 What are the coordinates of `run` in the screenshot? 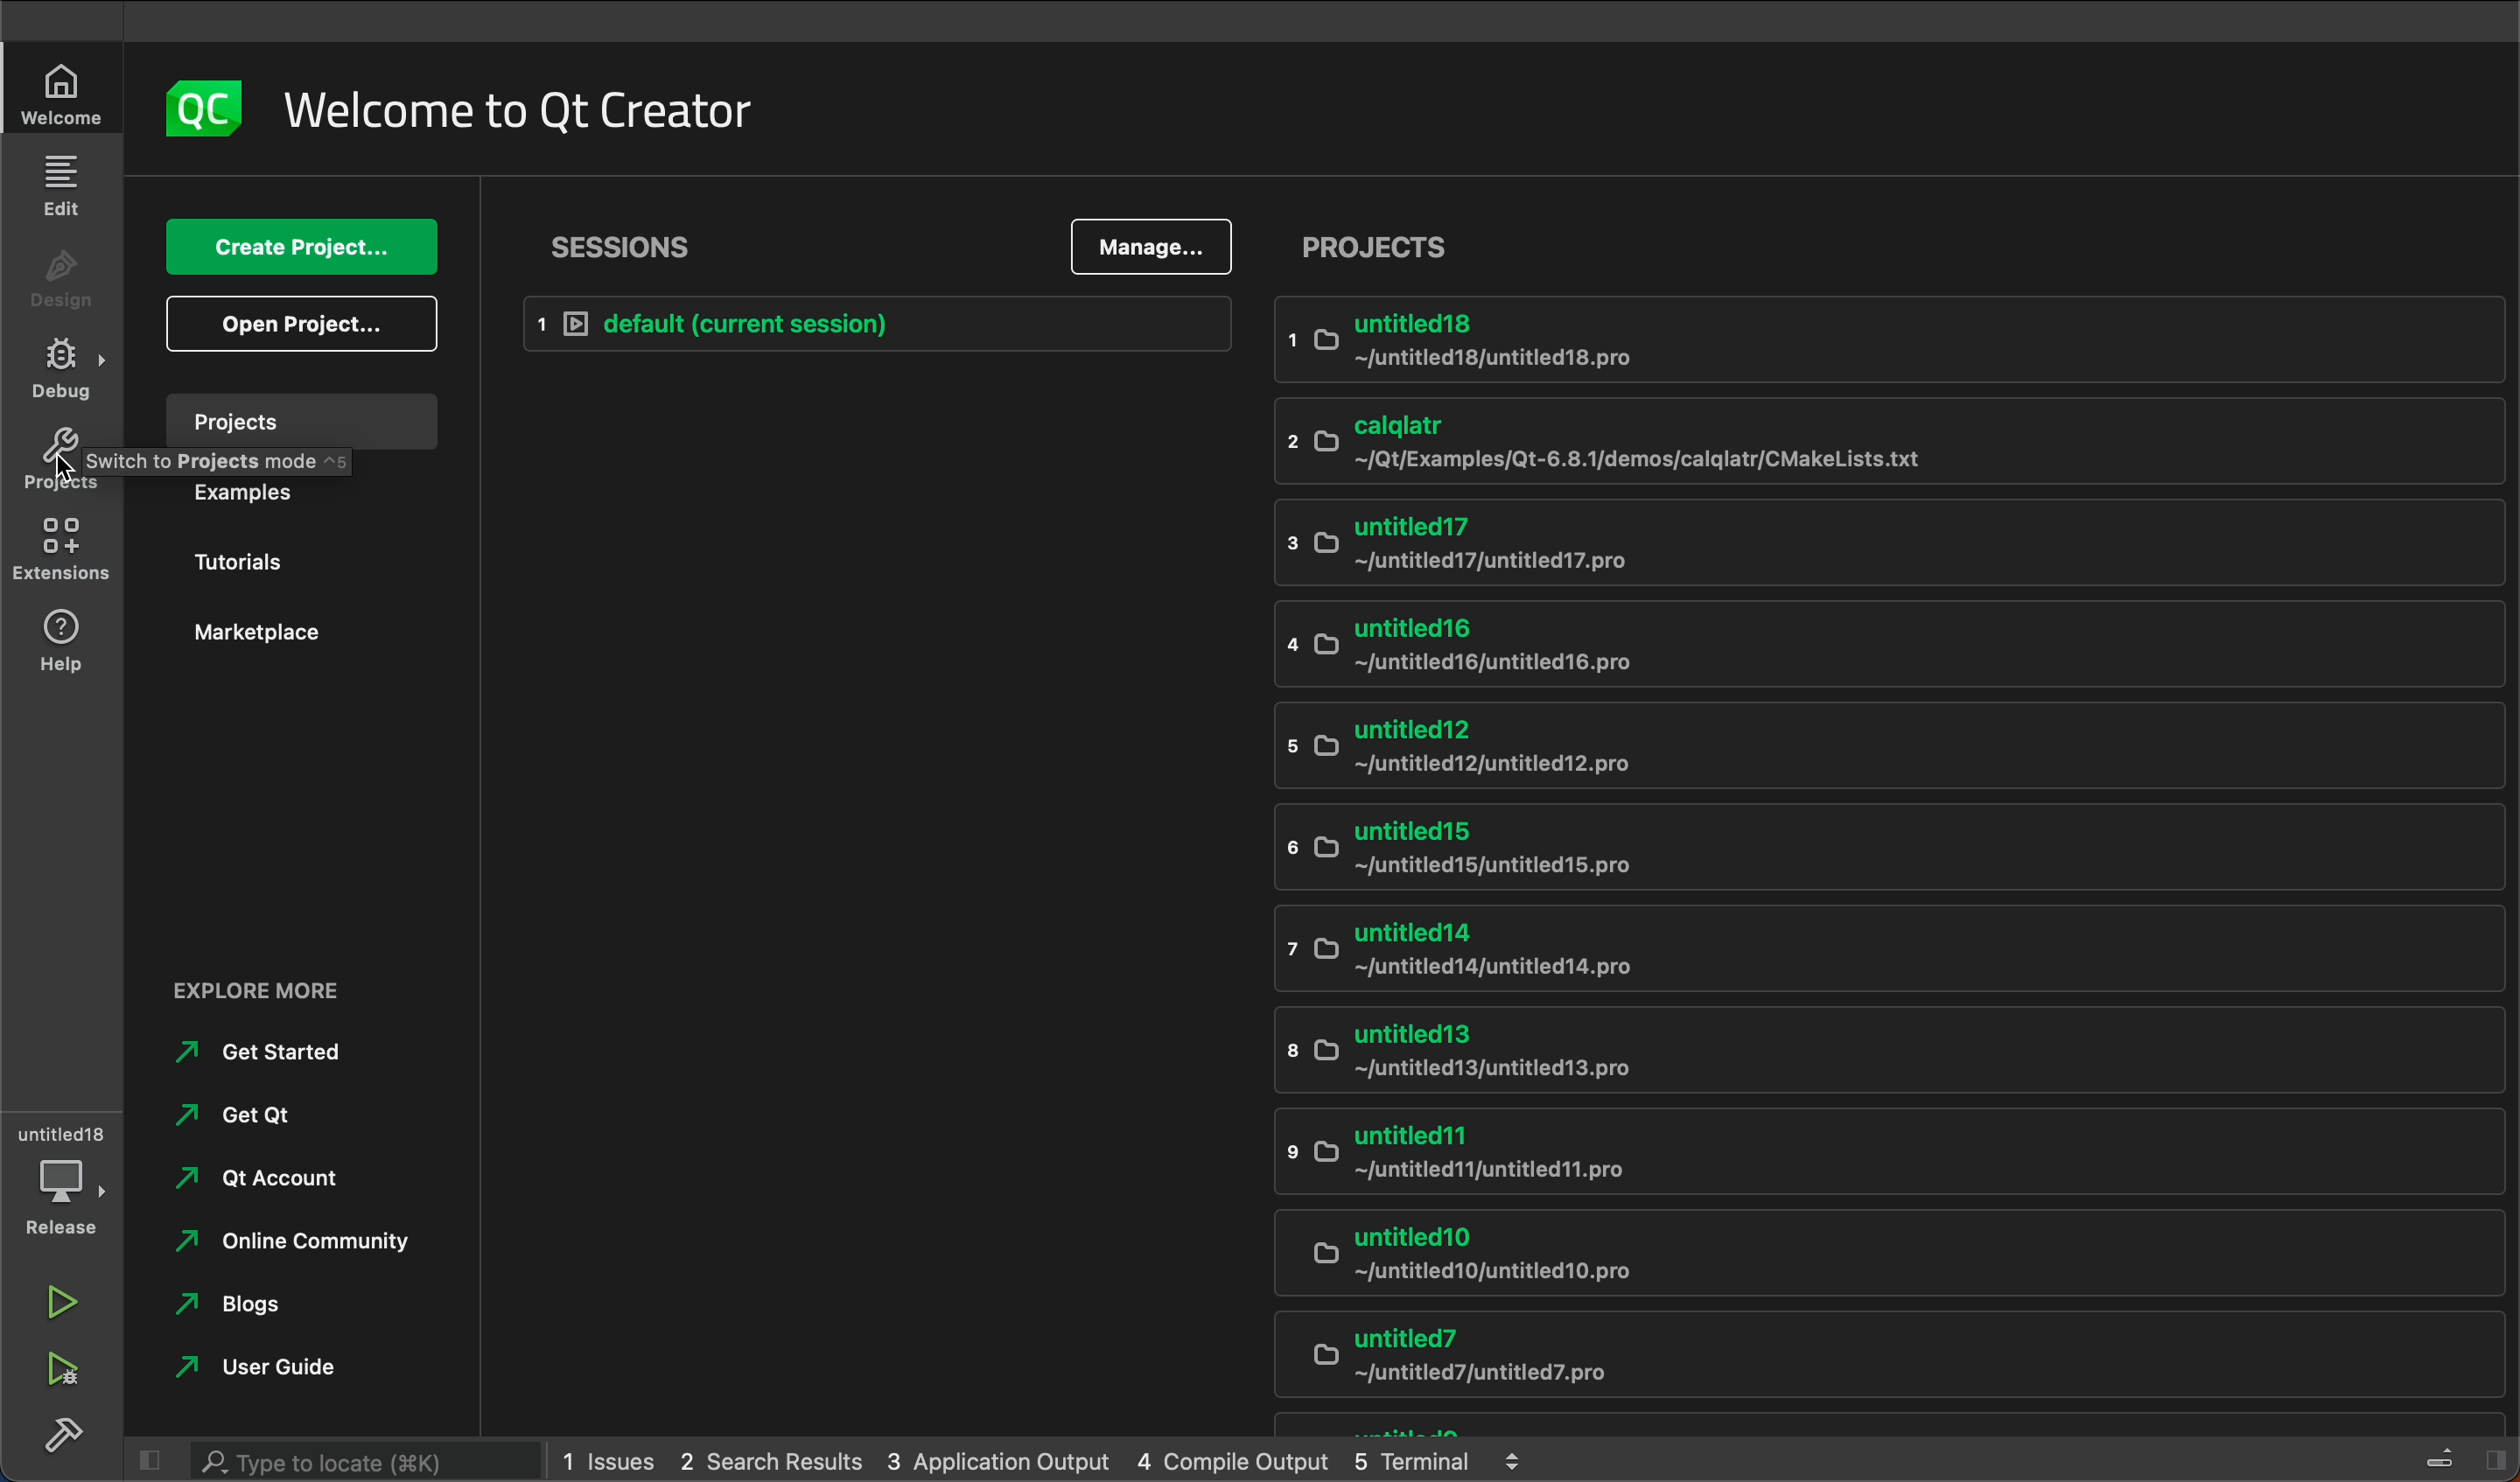 It's located at (57, 1305).